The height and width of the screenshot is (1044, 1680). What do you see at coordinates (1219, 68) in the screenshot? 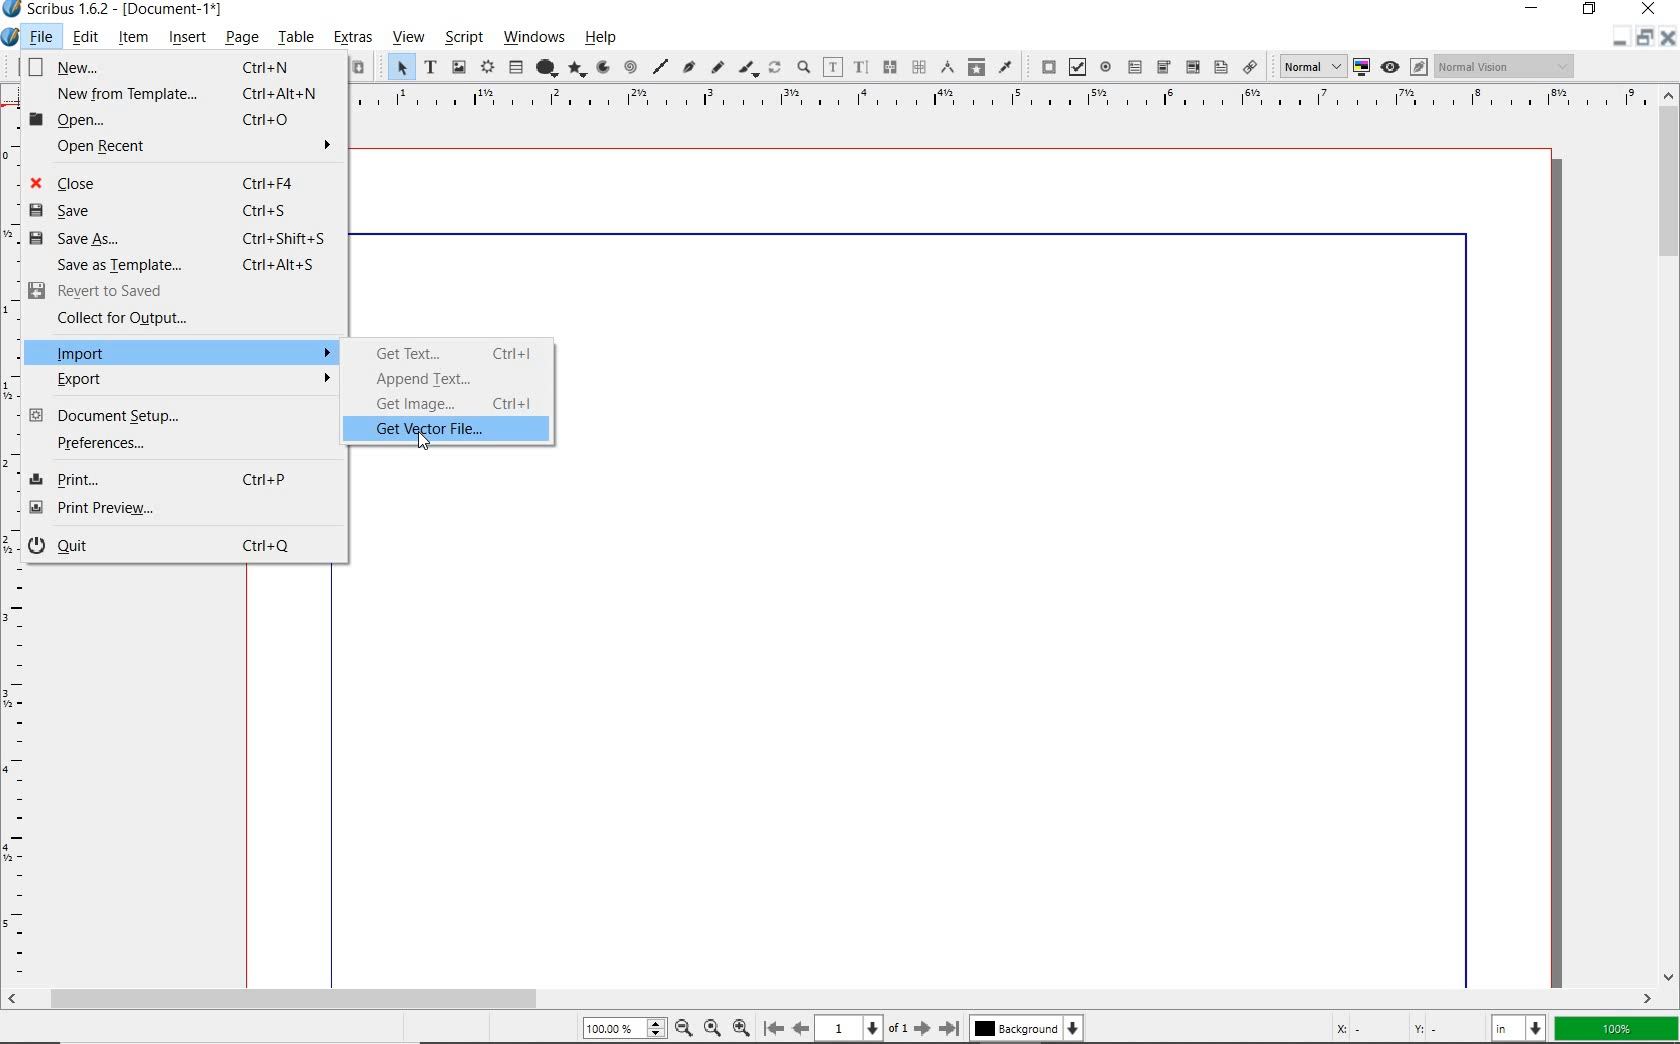
I see `pdf list box` at bounding box center [1219, 68].